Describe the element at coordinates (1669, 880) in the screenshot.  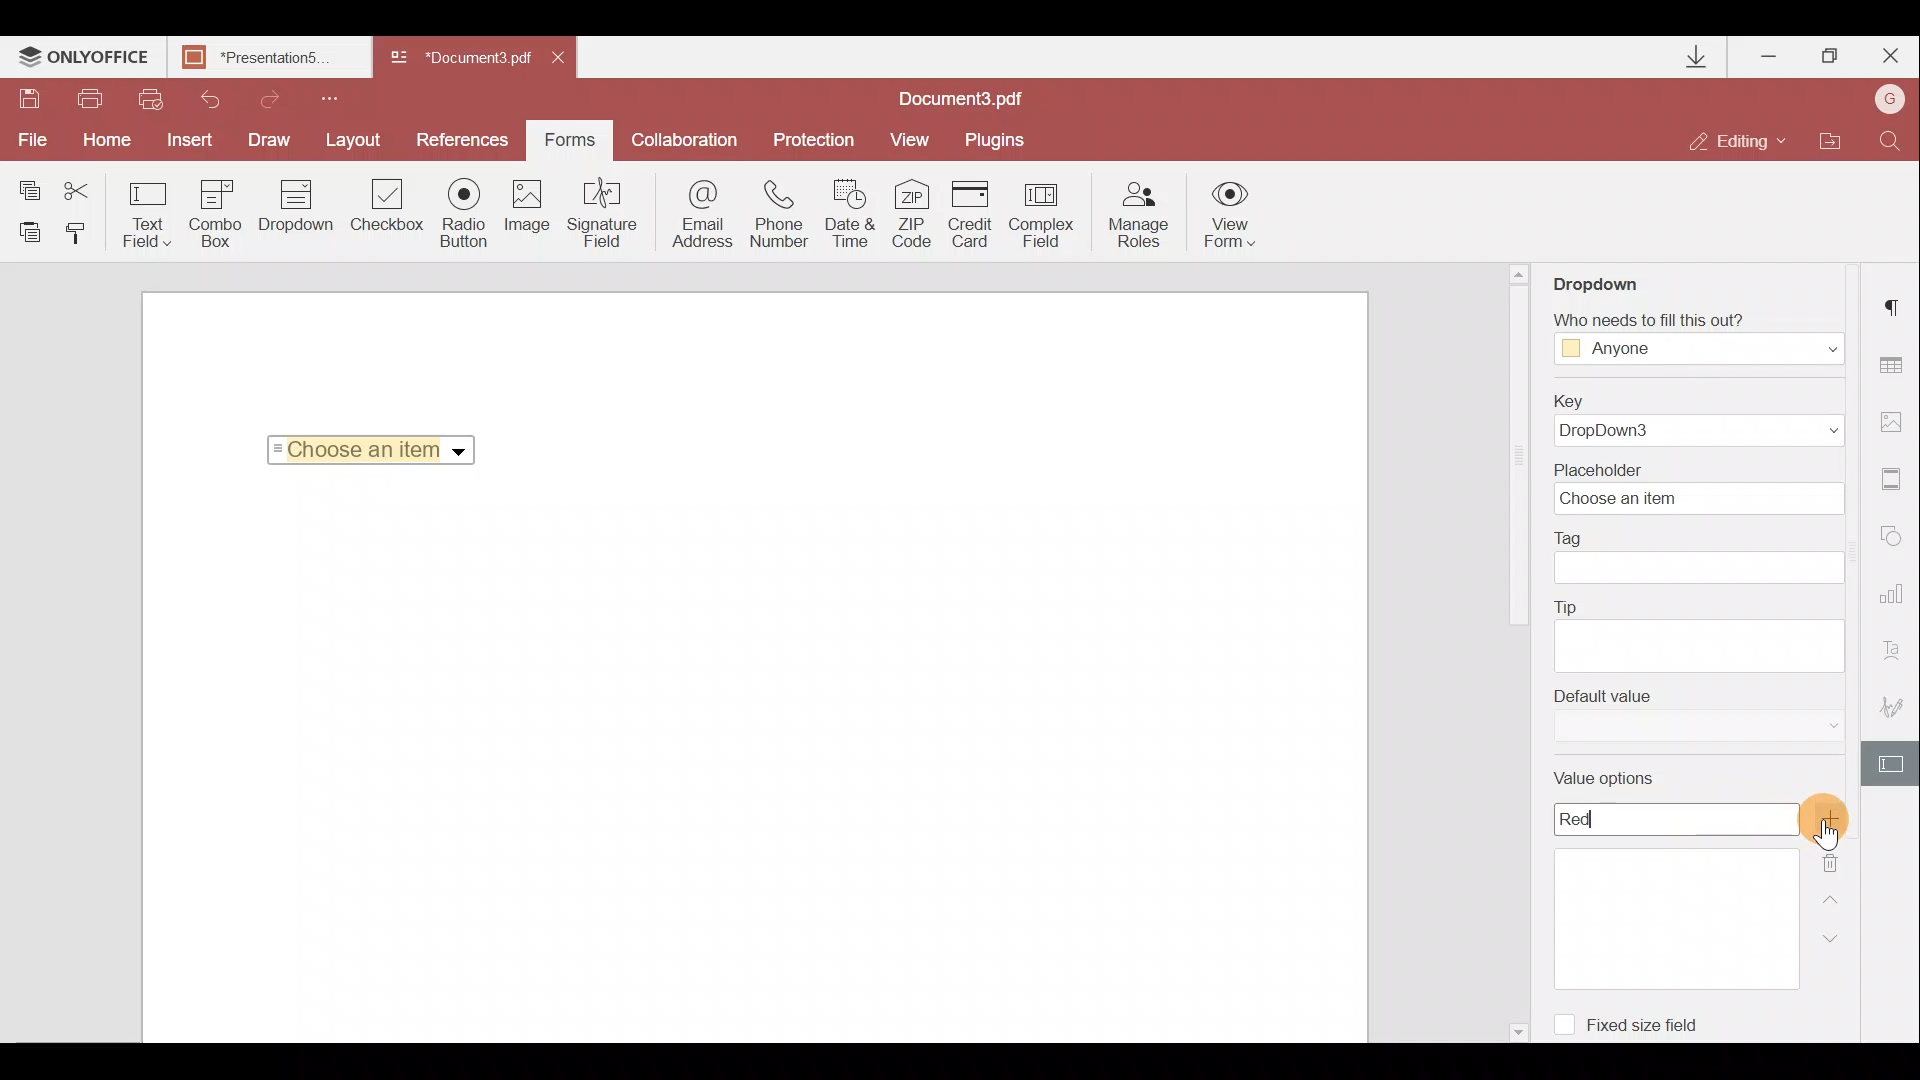
I see `Value options` at that location.